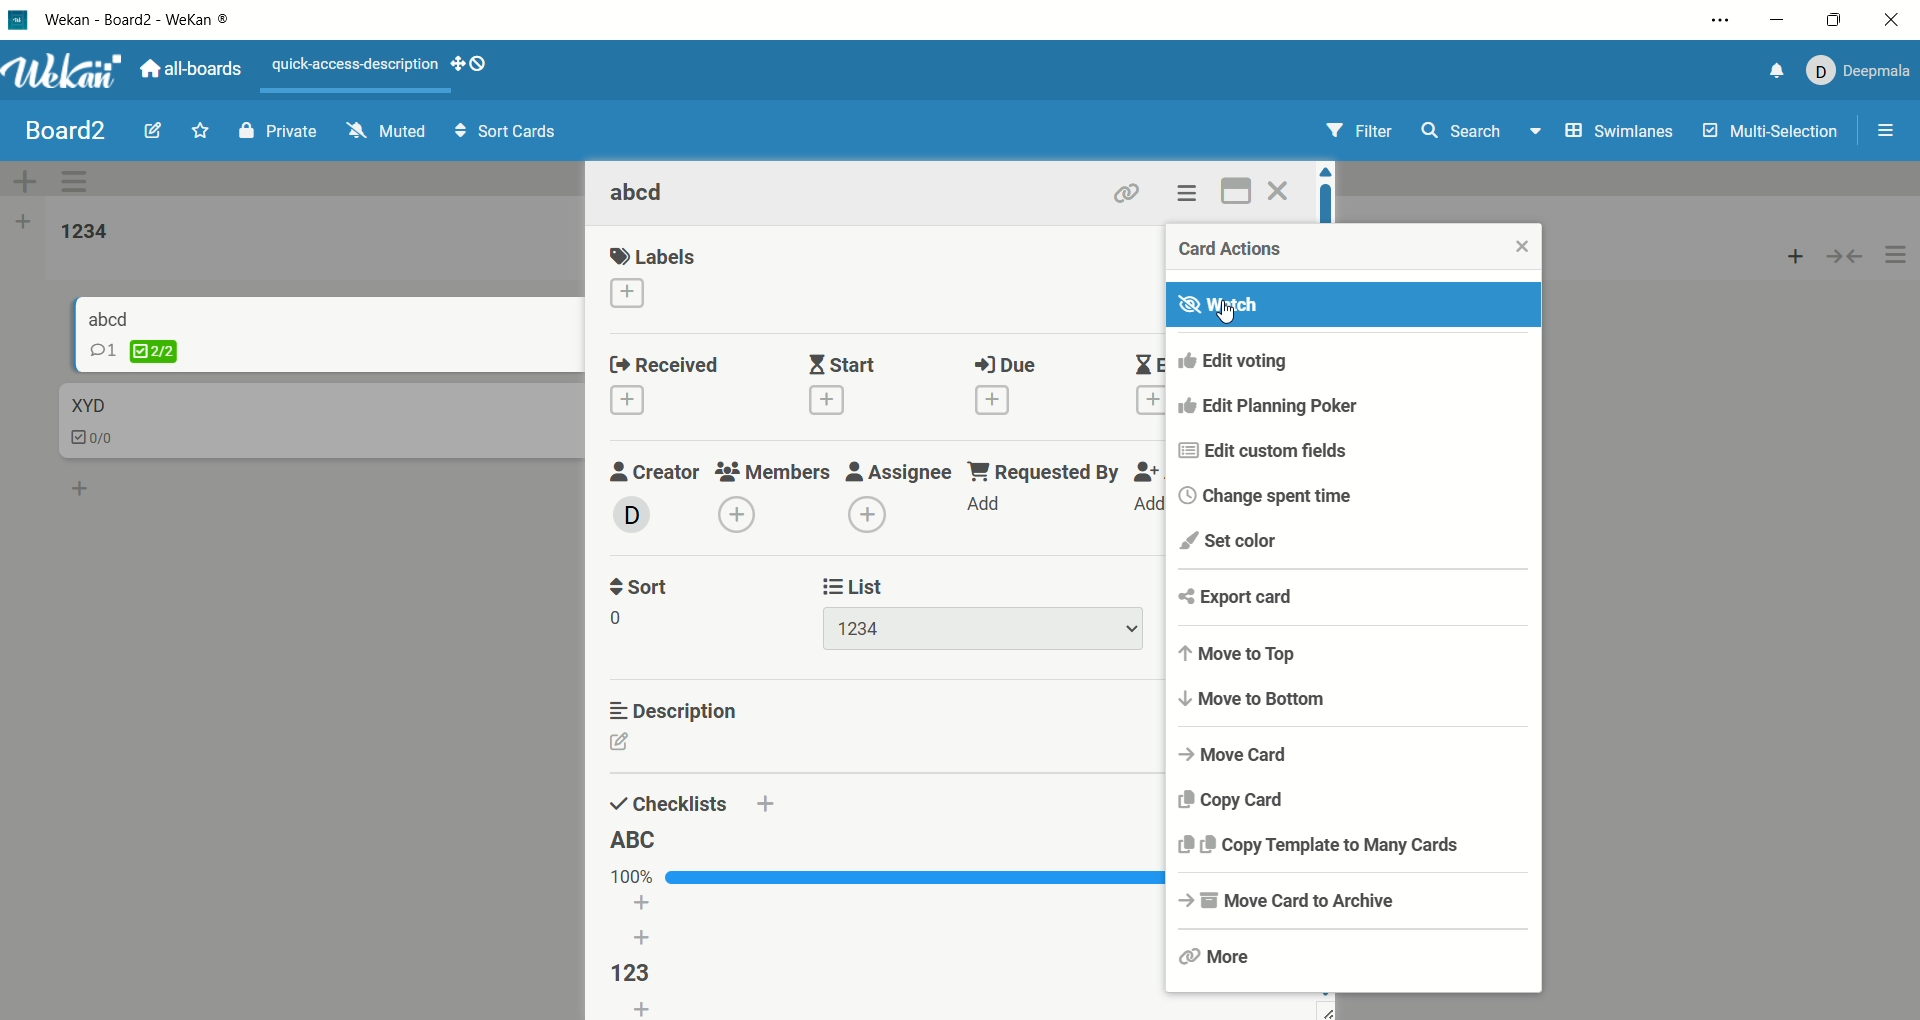 The width and height of the screenshot is (1920, 1020). What do you see at coordinates (1351, 305) in the screenshot?
I see `selecting watch` at bounding box center [1351, 305].